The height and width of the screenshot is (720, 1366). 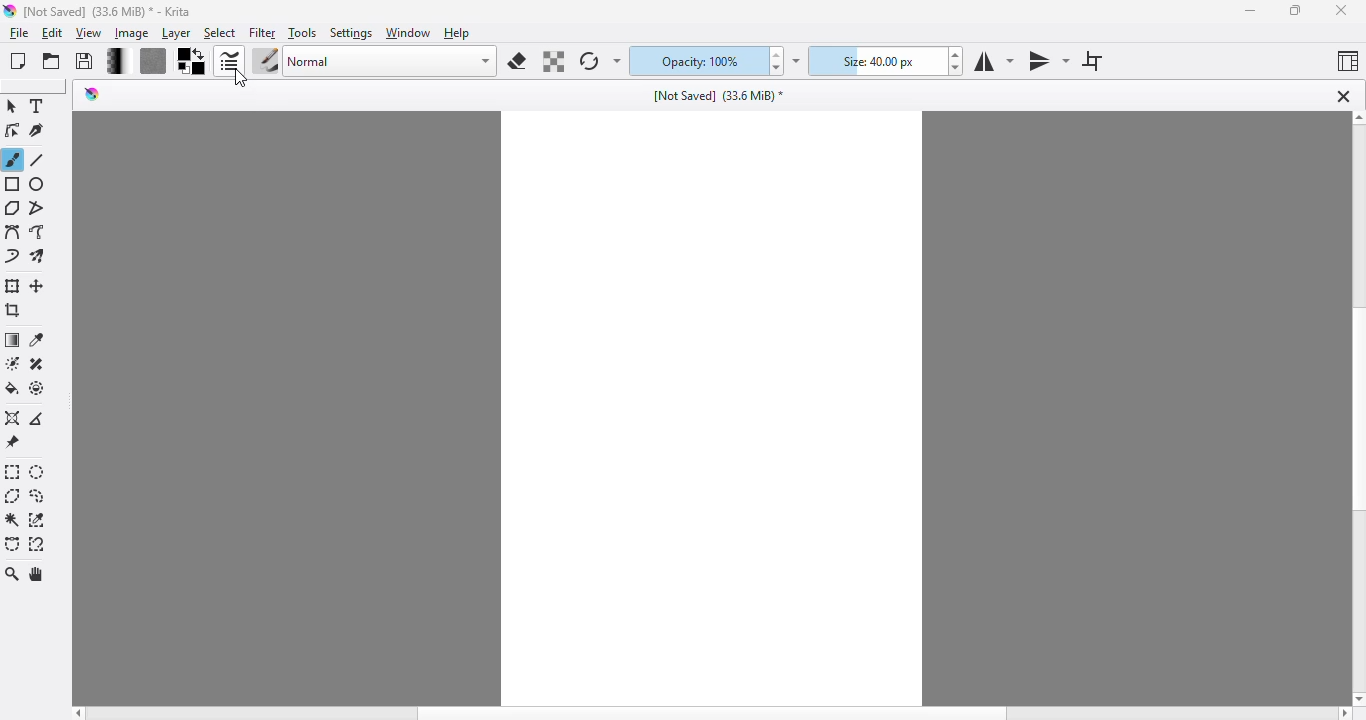 I want to click on horizontal scroll bar, so click(x=710, y=712).